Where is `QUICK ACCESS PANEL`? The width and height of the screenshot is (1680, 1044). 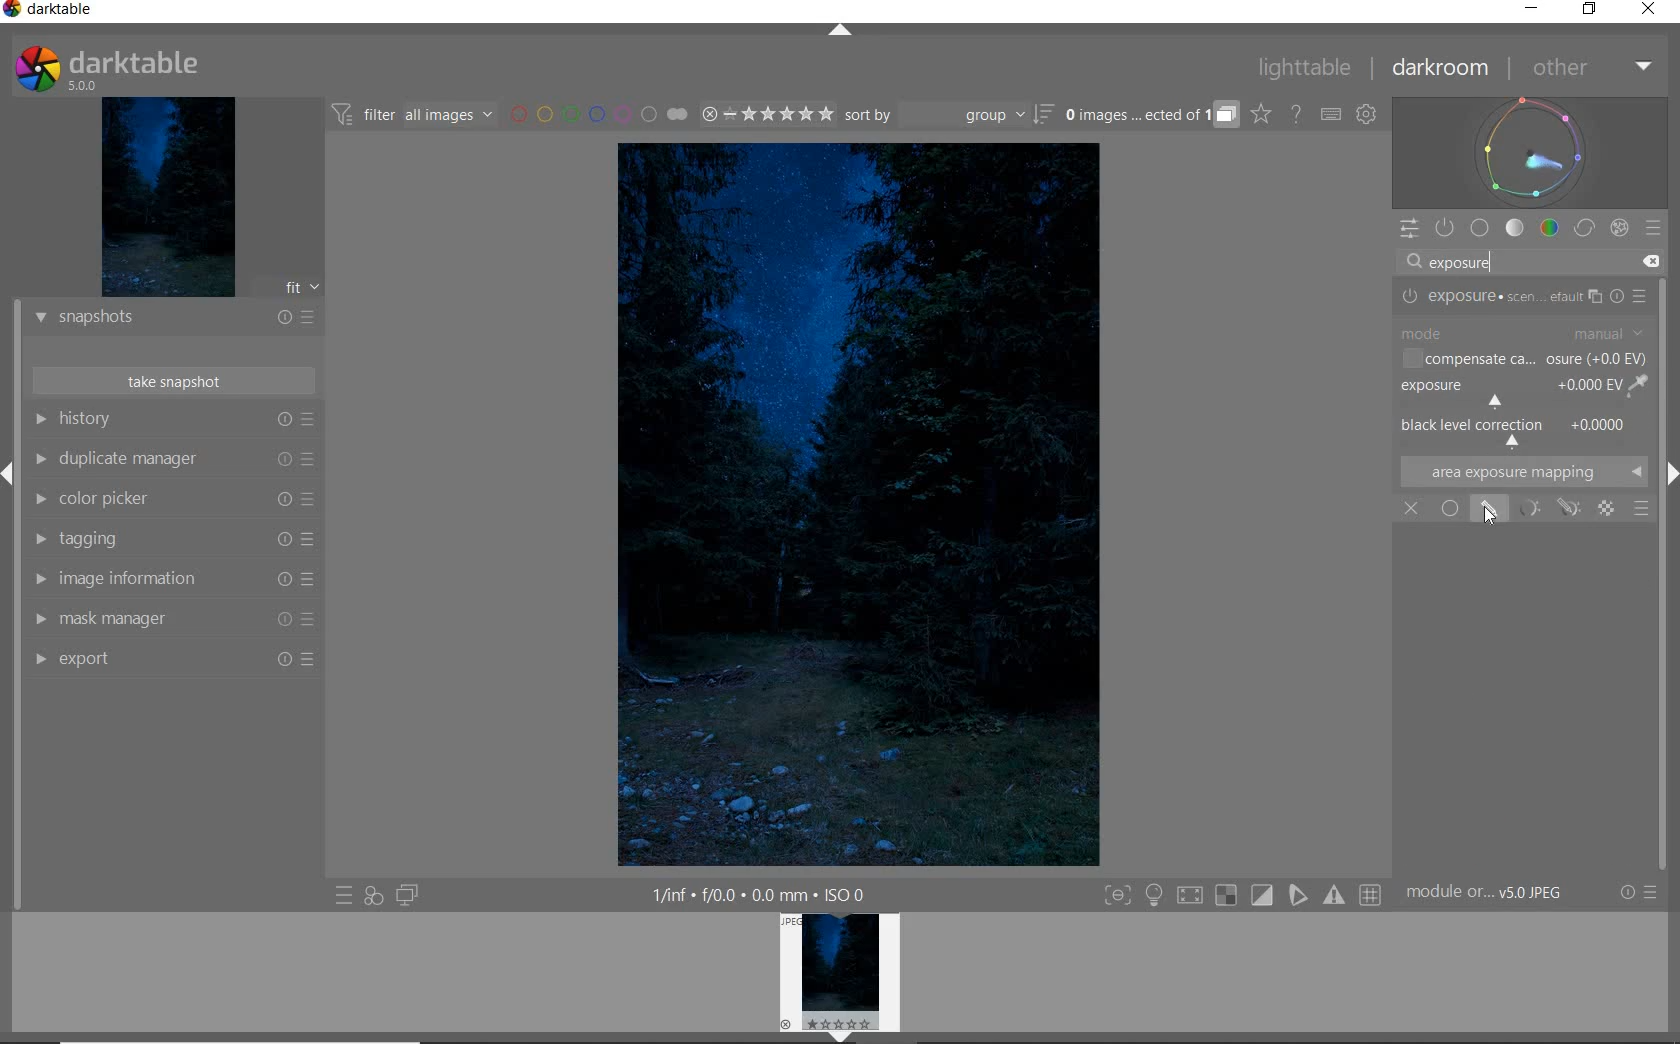
QUICK ACCESS PANEL is located at coordinates (1407, 229).